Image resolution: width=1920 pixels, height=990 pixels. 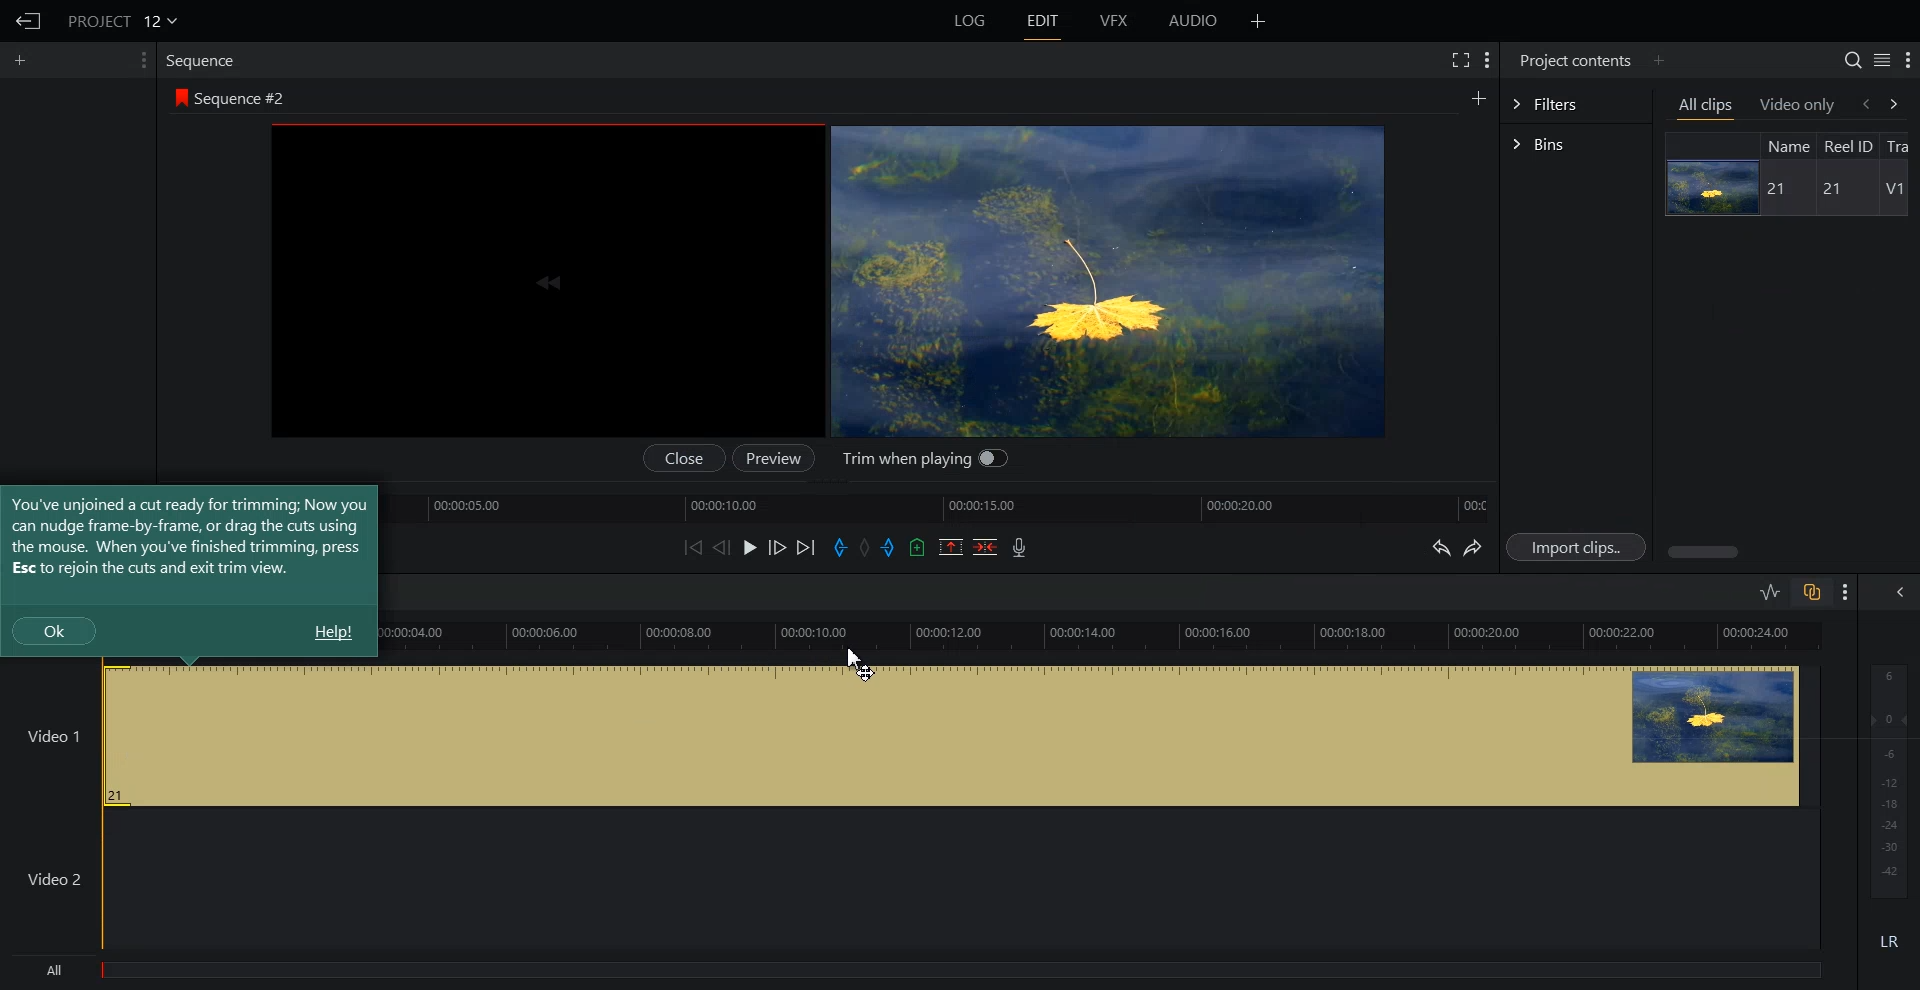 What do you see at coordinates (189, 536) in the screenshot?
I see `You've unjoined a cut ready for trimming; Now you
can nudge frame-by-frame, or drag the cuts using
the mouse. When you've finished trimming, press
Esc to rejoin the cuts and exit trim view.` at bounding box center [189, 536].